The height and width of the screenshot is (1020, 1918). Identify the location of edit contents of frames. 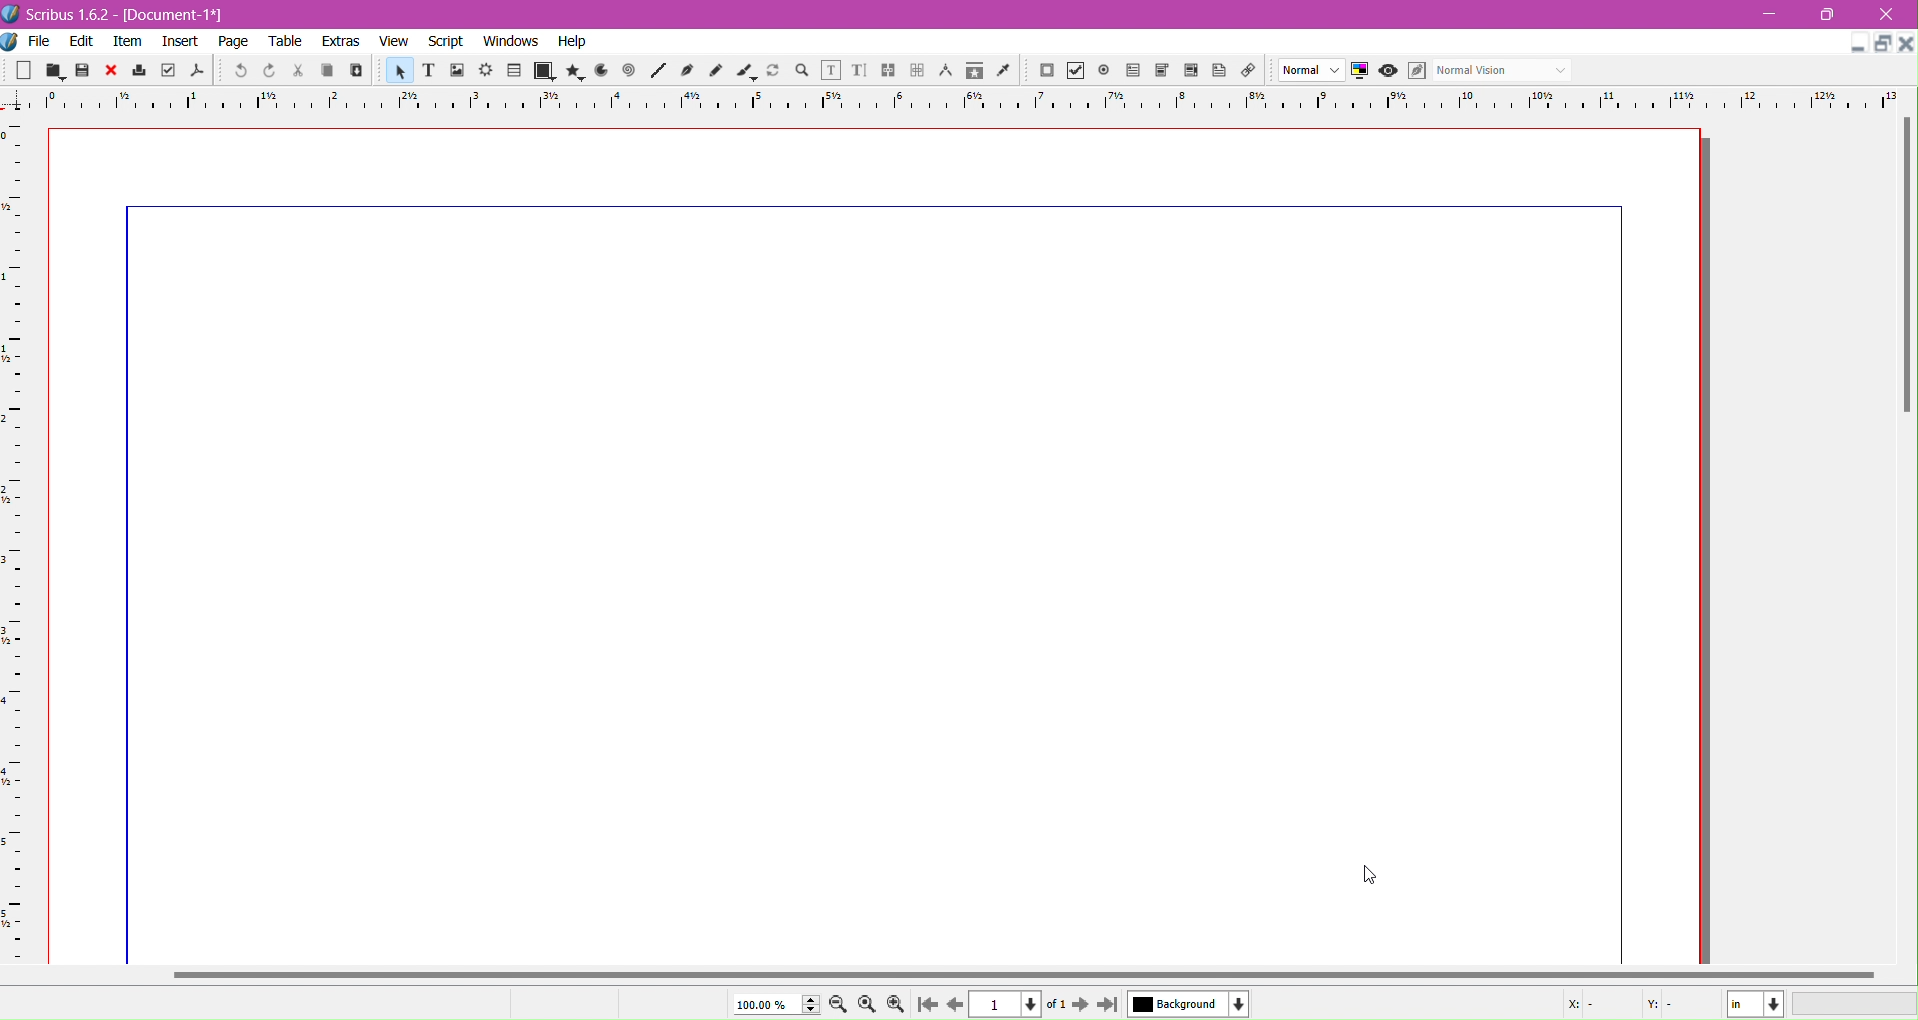
(830, 71).